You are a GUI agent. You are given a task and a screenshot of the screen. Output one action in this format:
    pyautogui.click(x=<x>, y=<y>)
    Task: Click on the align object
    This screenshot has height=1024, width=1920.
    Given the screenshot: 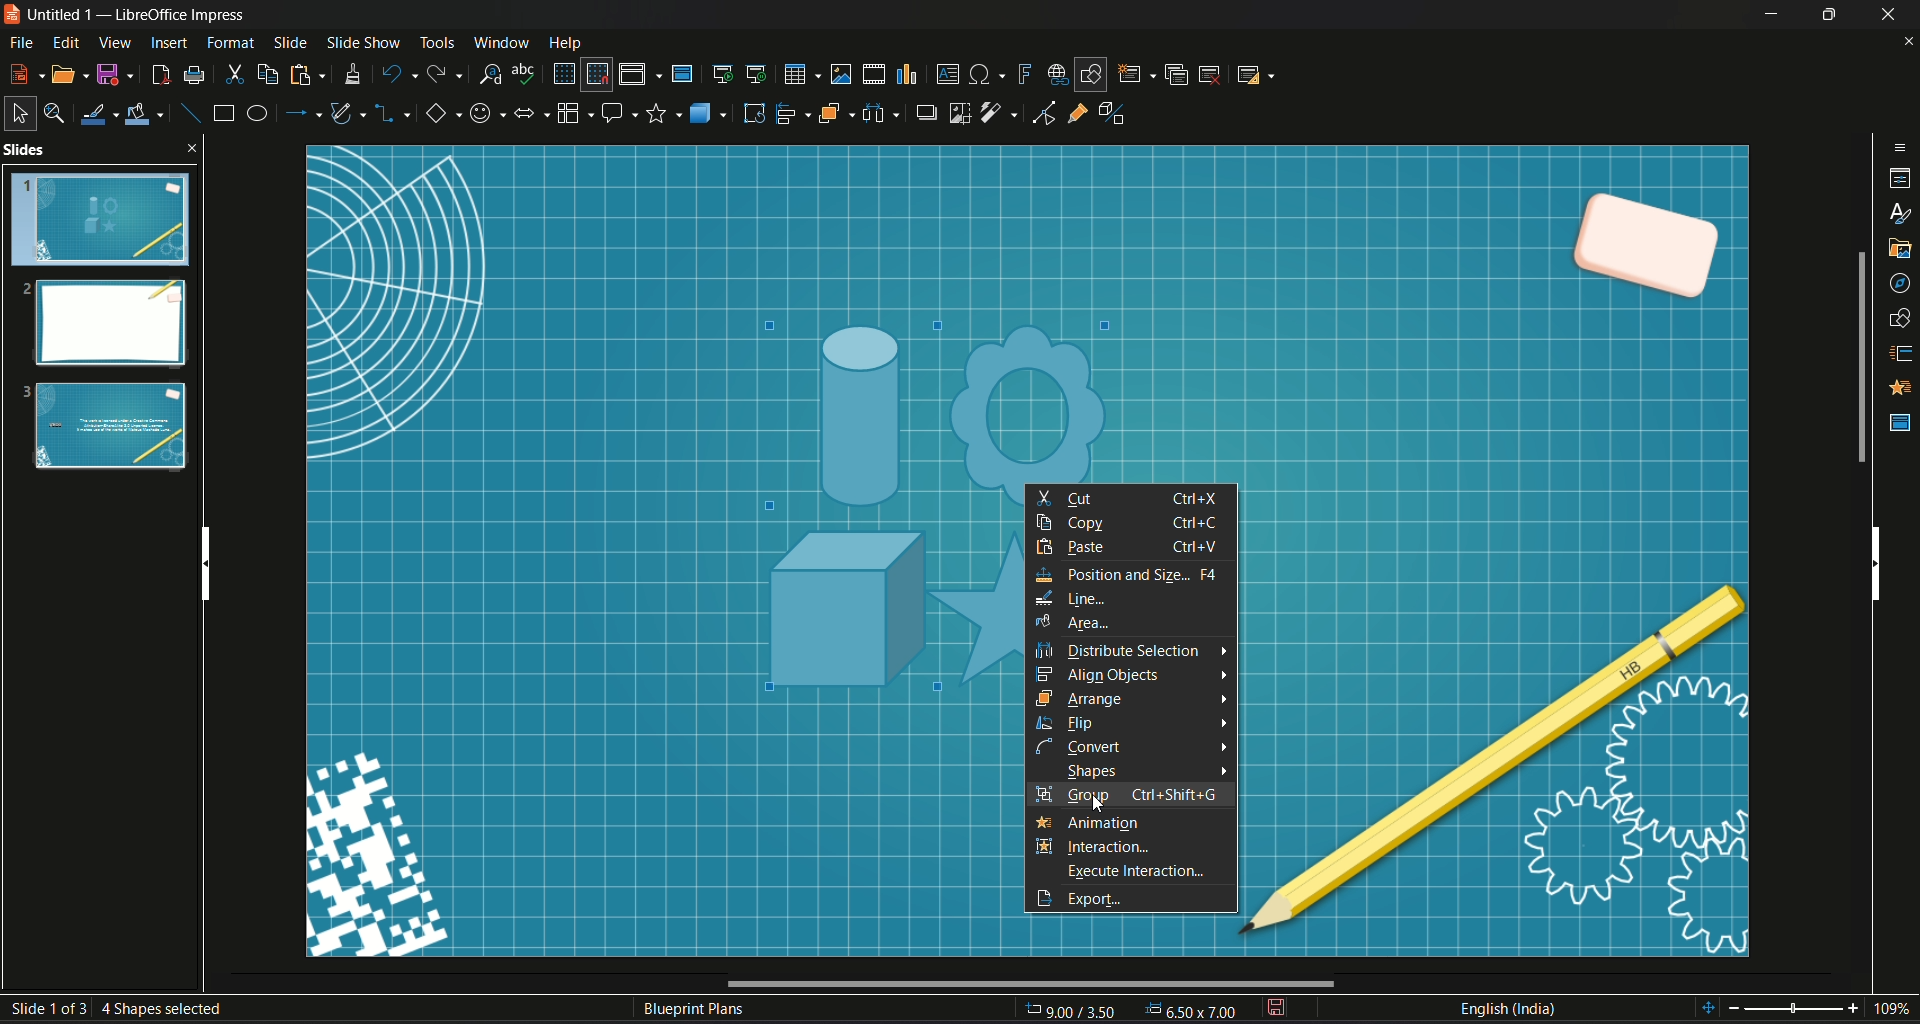 What is the action you would take?
    pyautogui.click(x=793, y=113)
    